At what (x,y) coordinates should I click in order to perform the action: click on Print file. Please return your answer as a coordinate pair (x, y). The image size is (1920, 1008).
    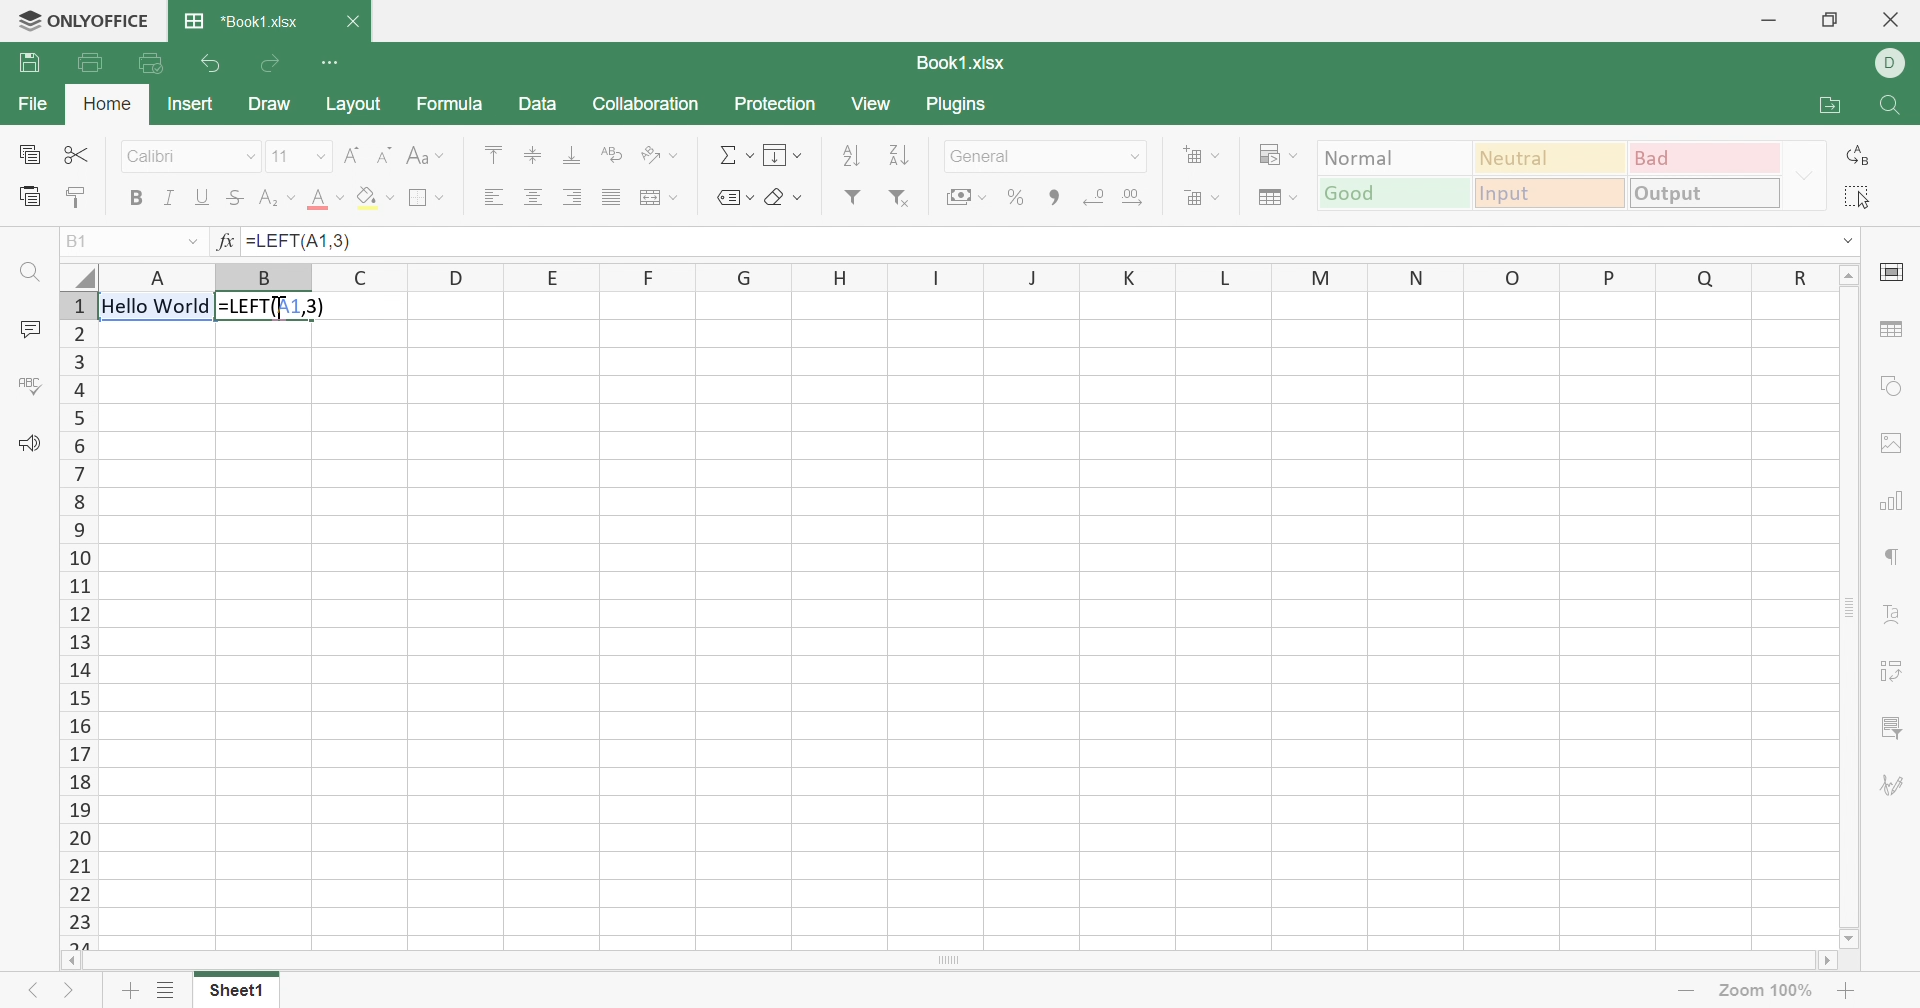
    Looking at the image, I should click on (88, 62).